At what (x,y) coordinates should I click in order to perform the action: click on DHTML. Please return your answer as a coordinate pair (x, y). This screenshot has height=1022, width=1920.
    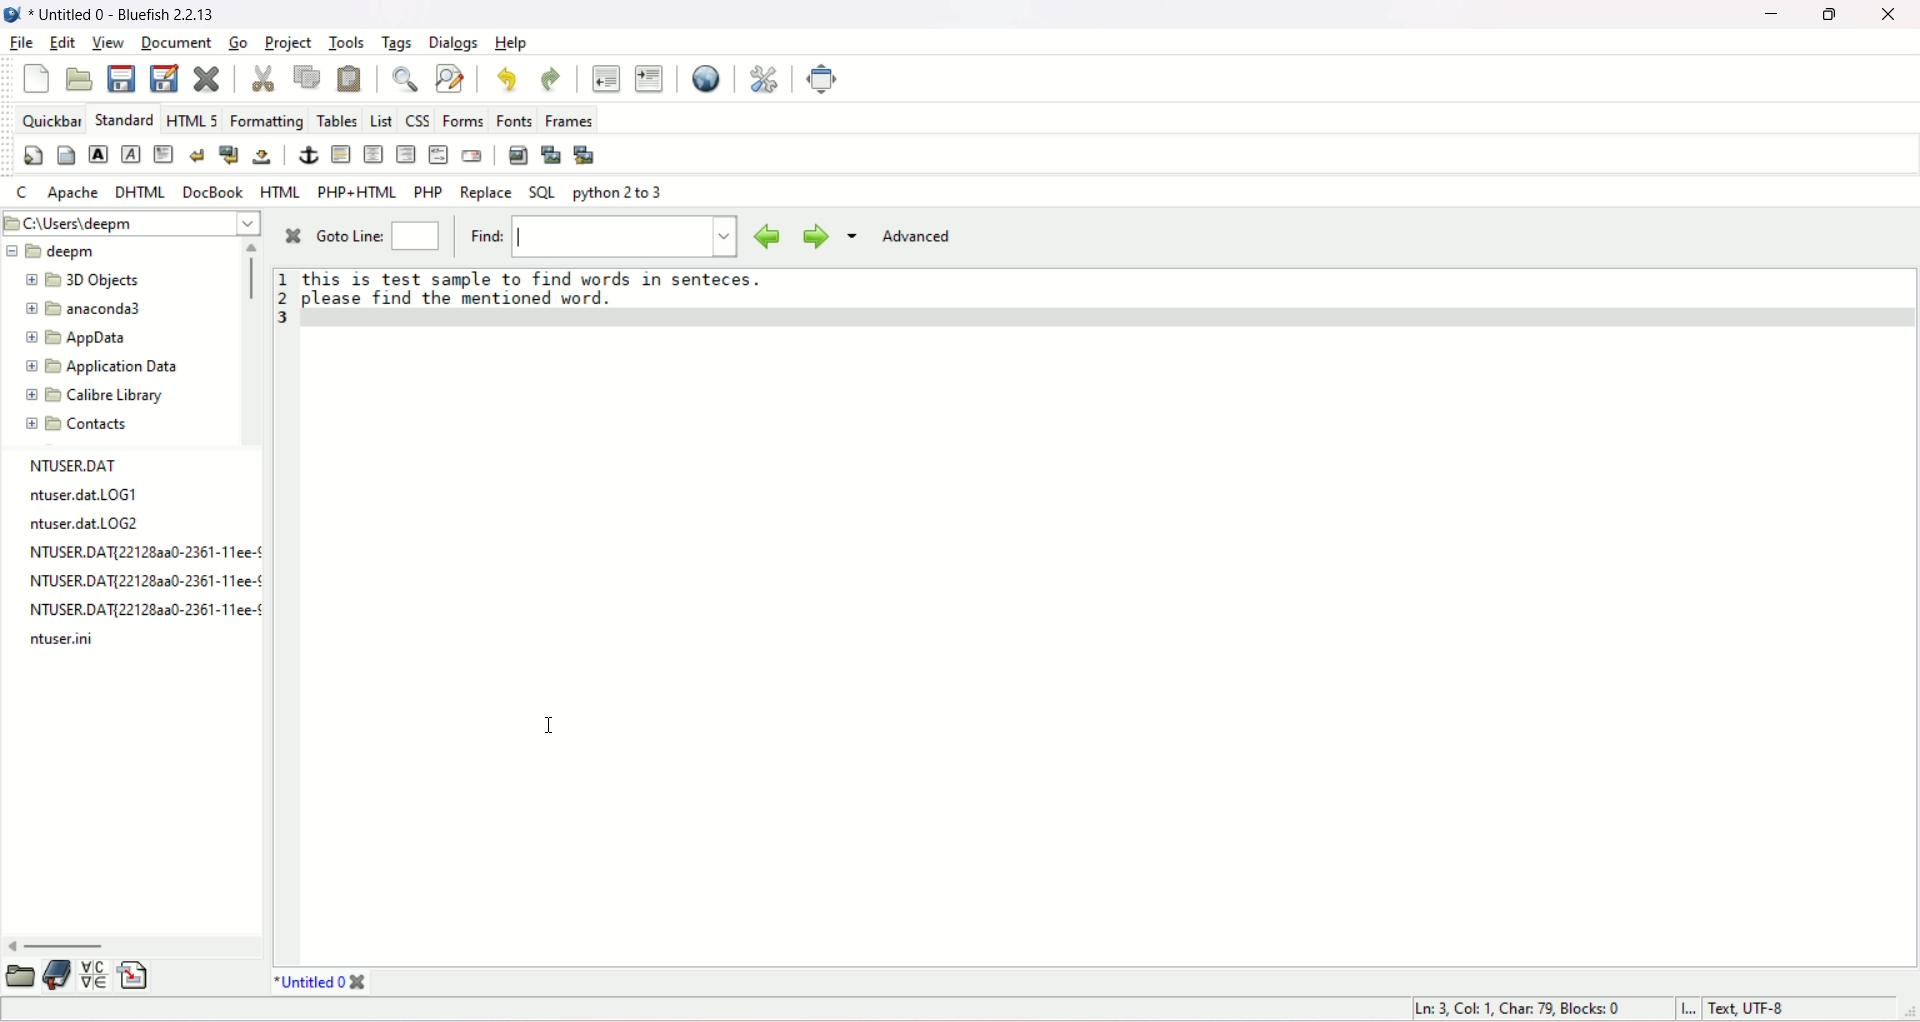
    Looking at the image, I should click on (141, 193).